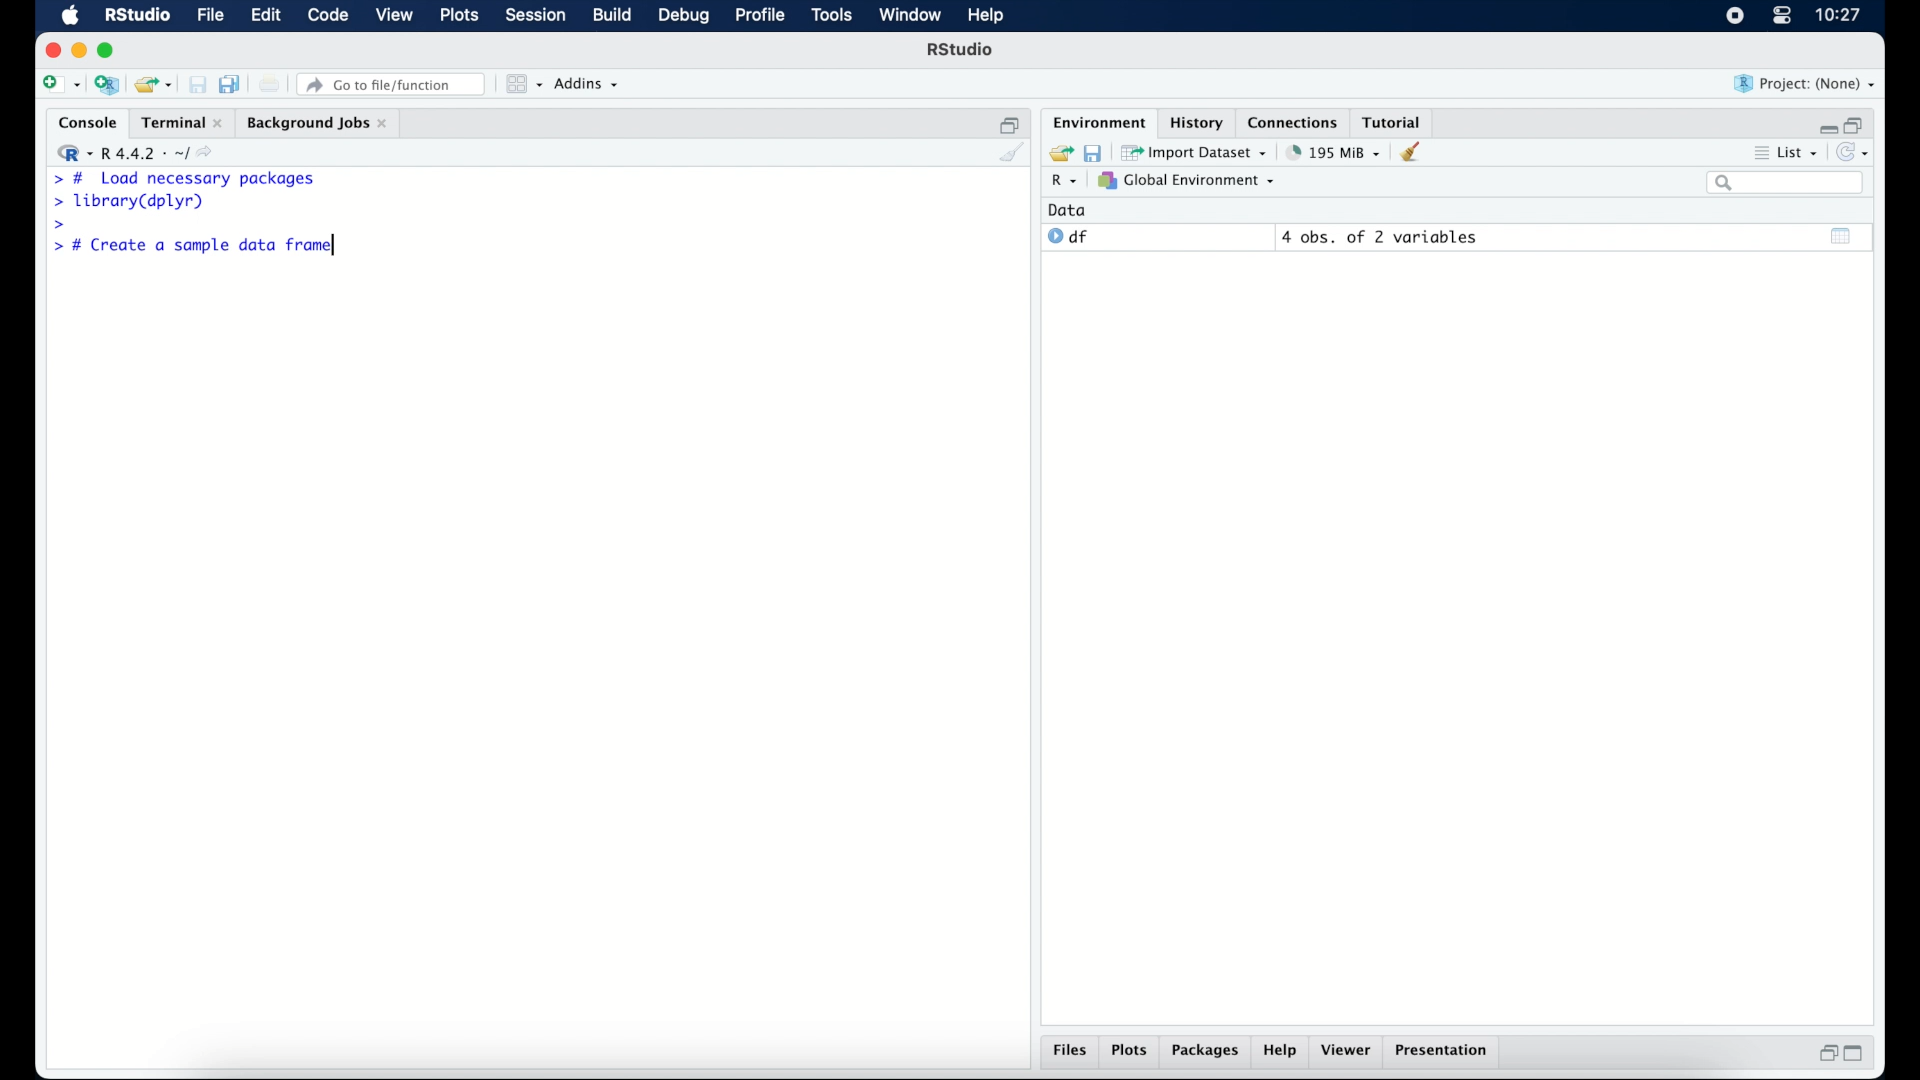  Describe the element at coordinates (395, 17) in the screenshot. I see `view` at that location.